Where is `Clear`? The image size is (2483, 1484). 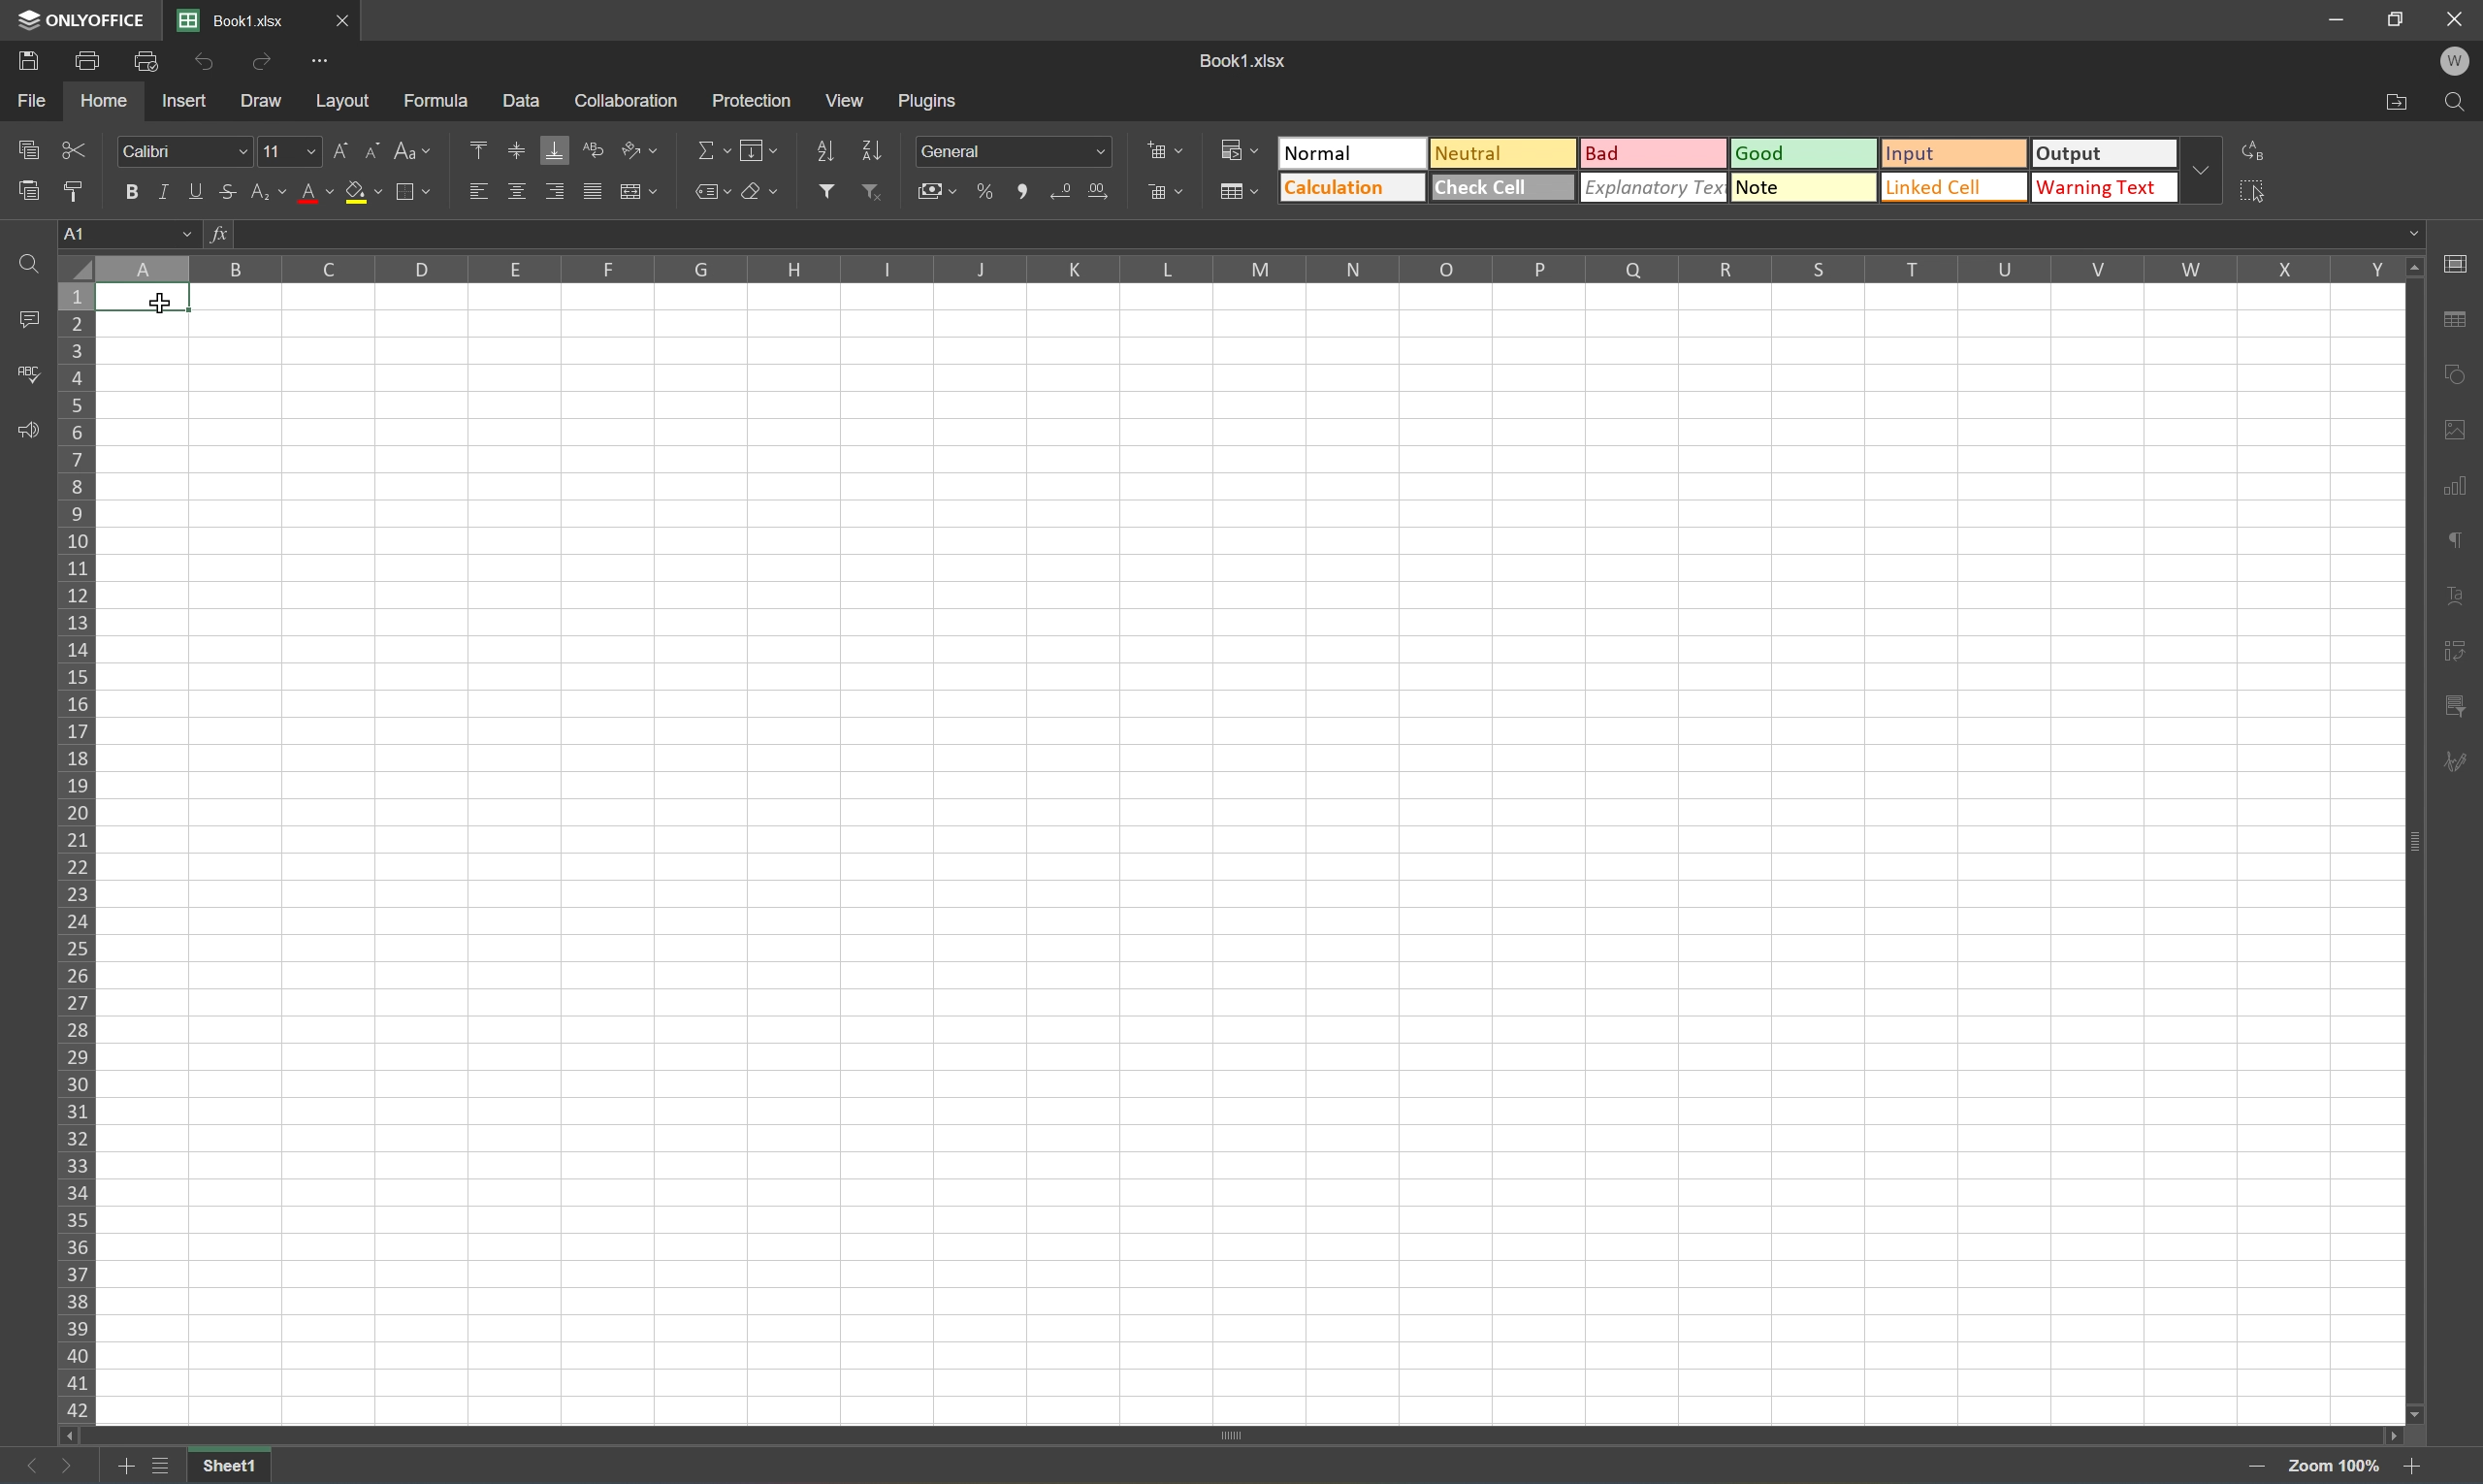
Clear is located at coordinates (764, 189).